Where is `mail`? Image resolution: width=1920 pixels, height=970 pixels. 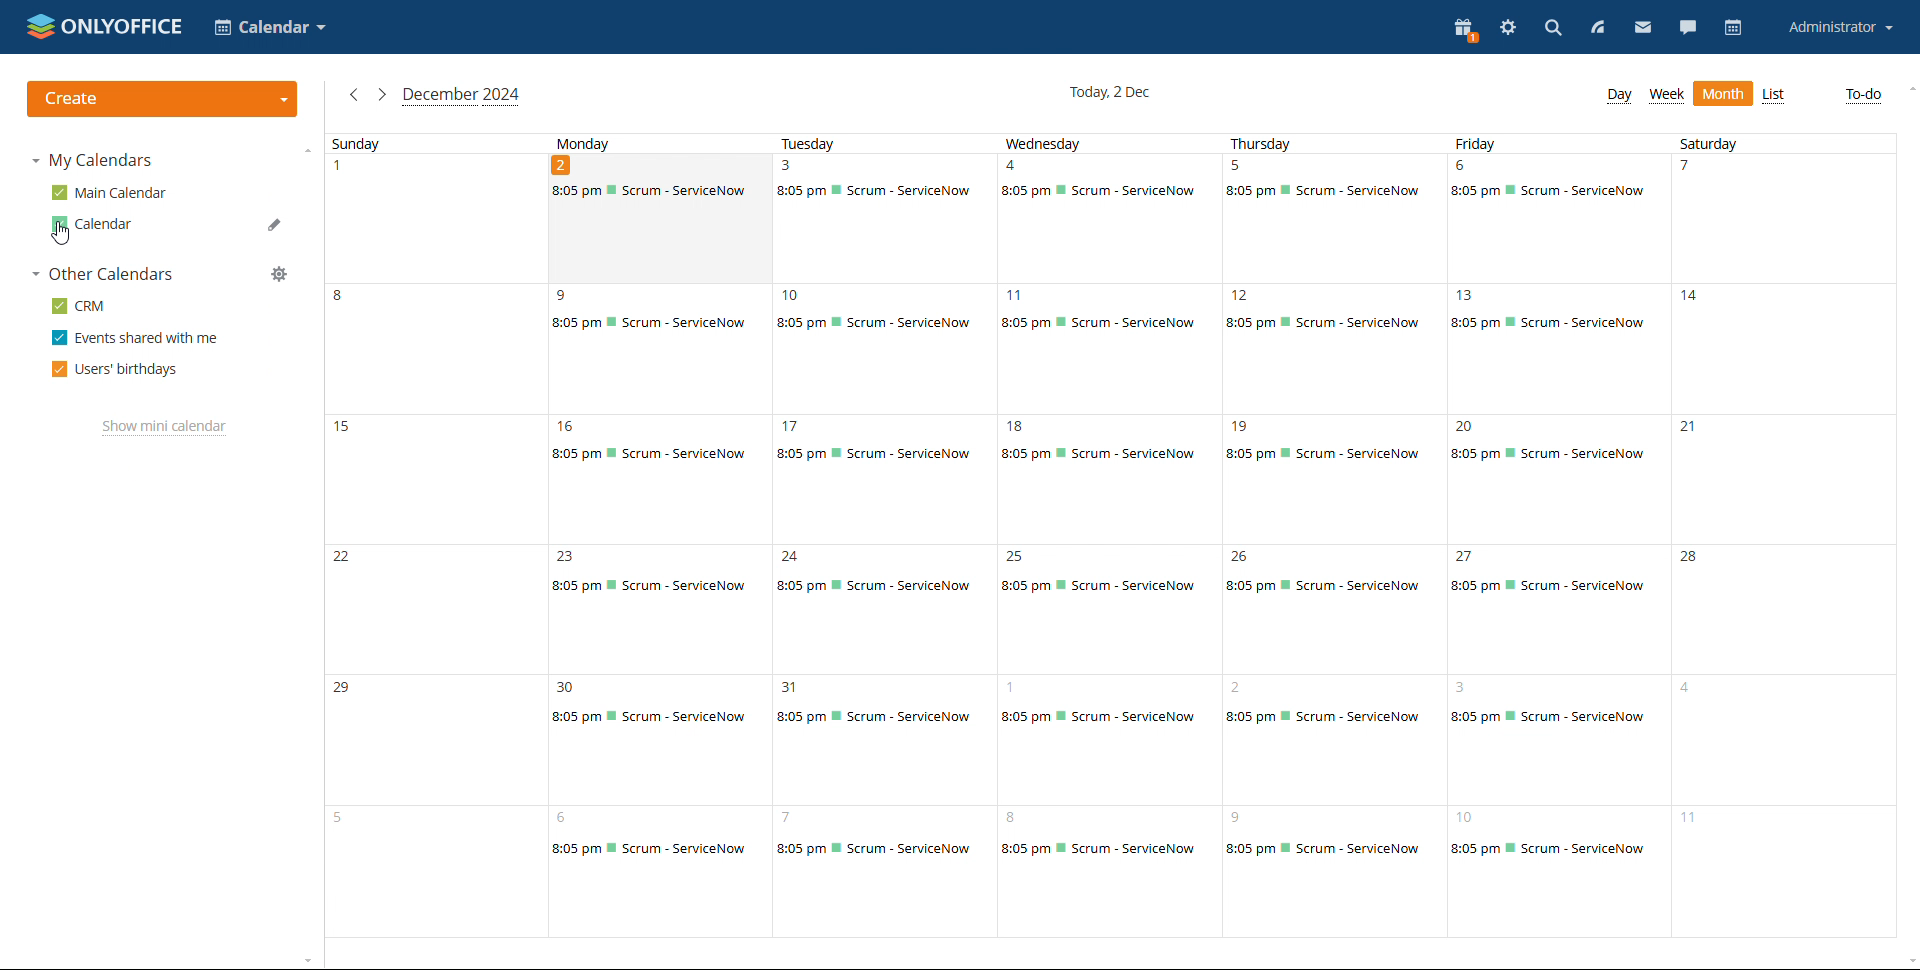
mail is located at coordinates (1642, 30).